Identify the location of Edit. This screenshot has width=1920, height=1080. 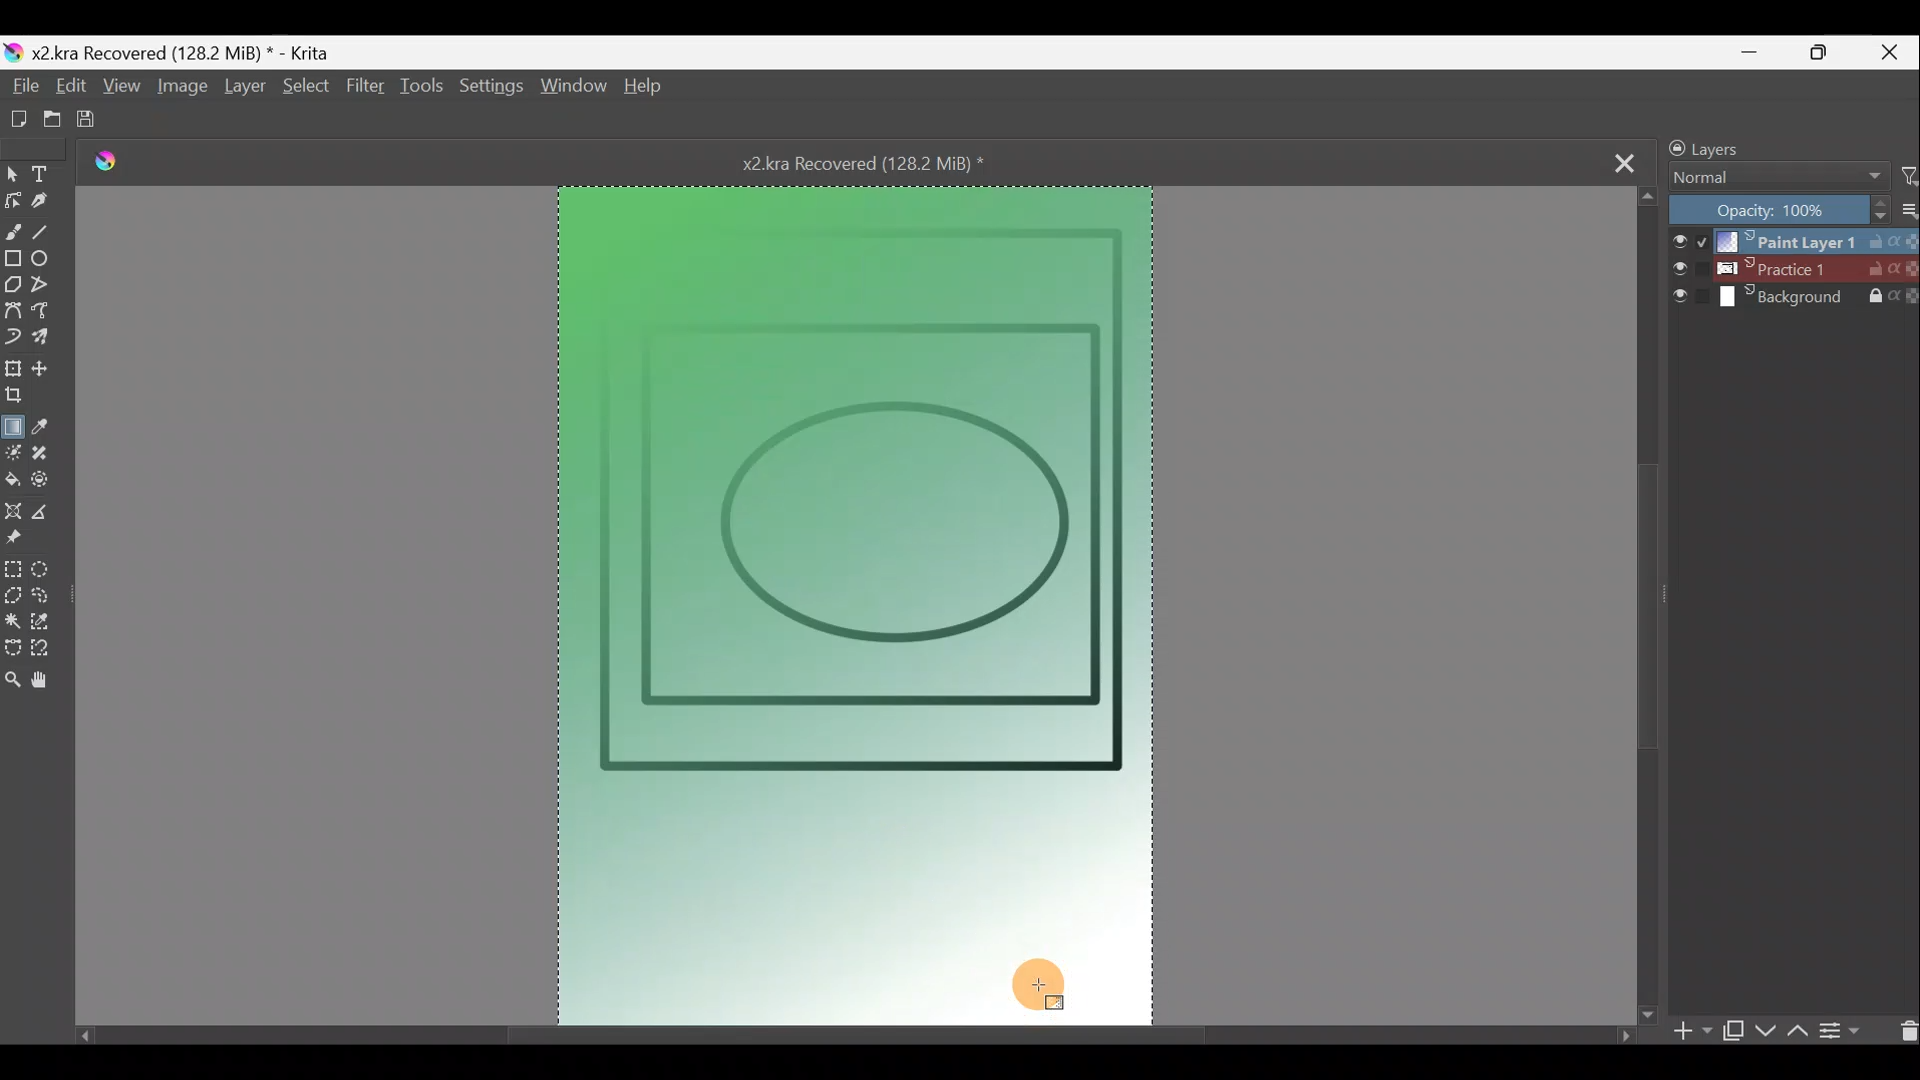
(69, 90).